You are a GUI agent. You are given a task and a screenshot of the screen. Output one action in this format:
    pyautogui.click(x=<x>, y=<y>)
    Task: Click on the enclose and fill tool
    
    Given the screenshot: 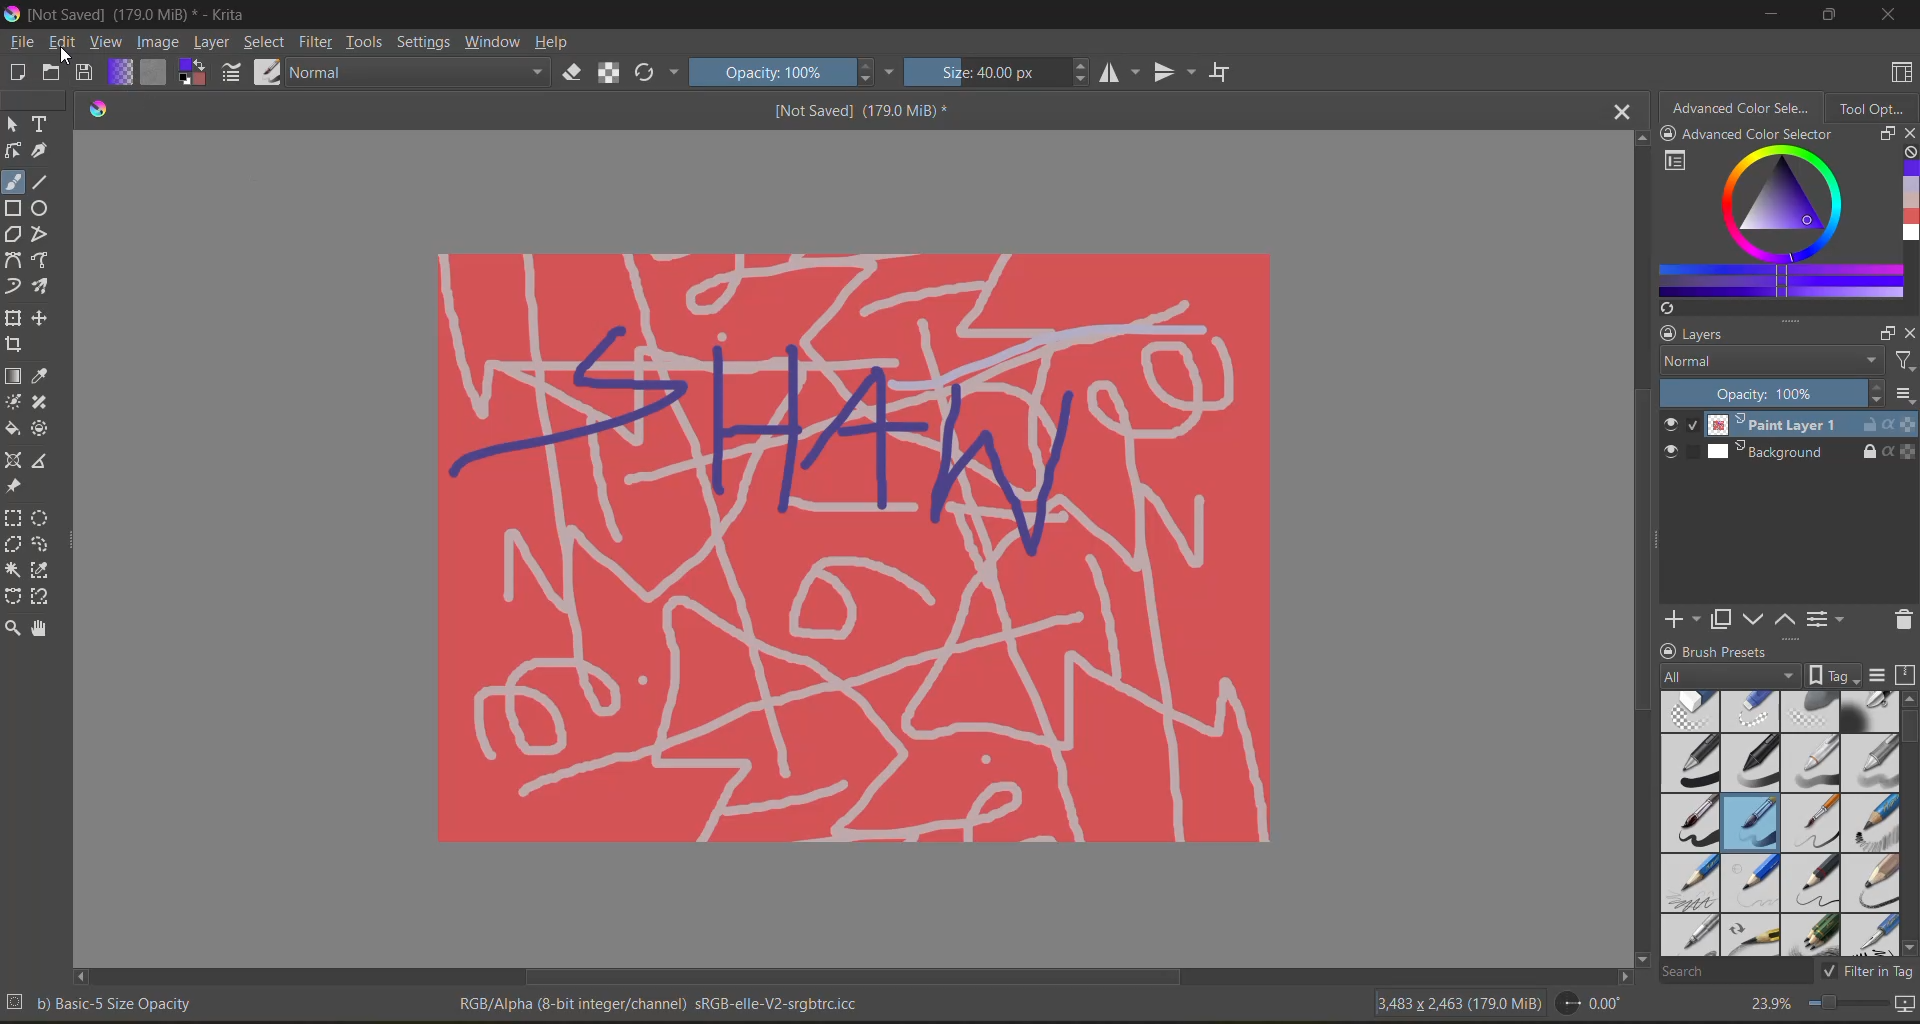 What is the action you would take?
    pyautogui.click(x=42, y=429)
    